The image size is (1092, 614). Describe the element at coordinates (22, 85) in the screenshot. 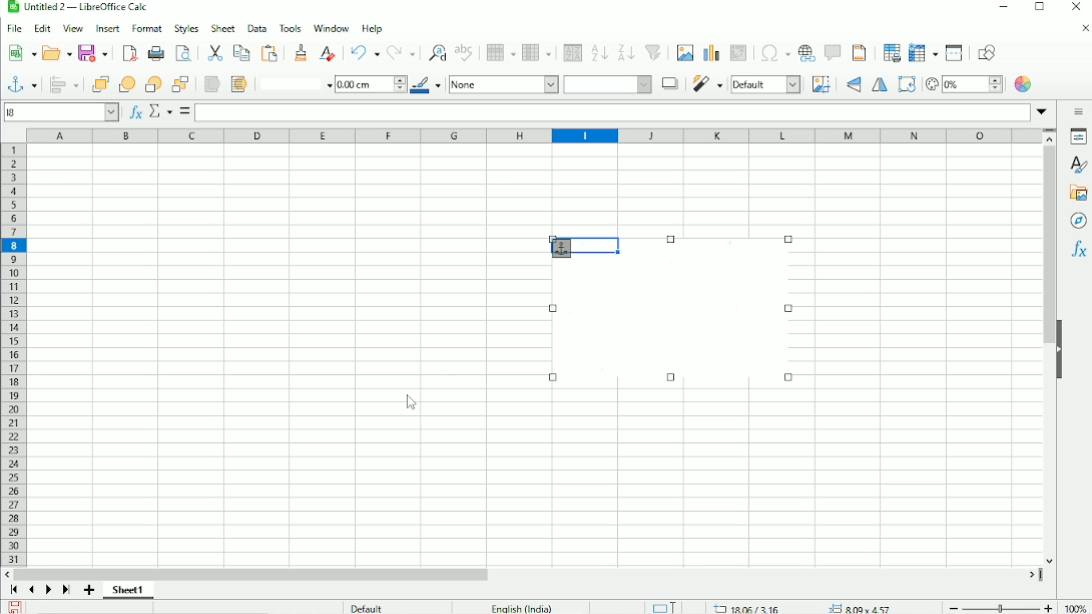

I see `select anchor for object ` at that location.